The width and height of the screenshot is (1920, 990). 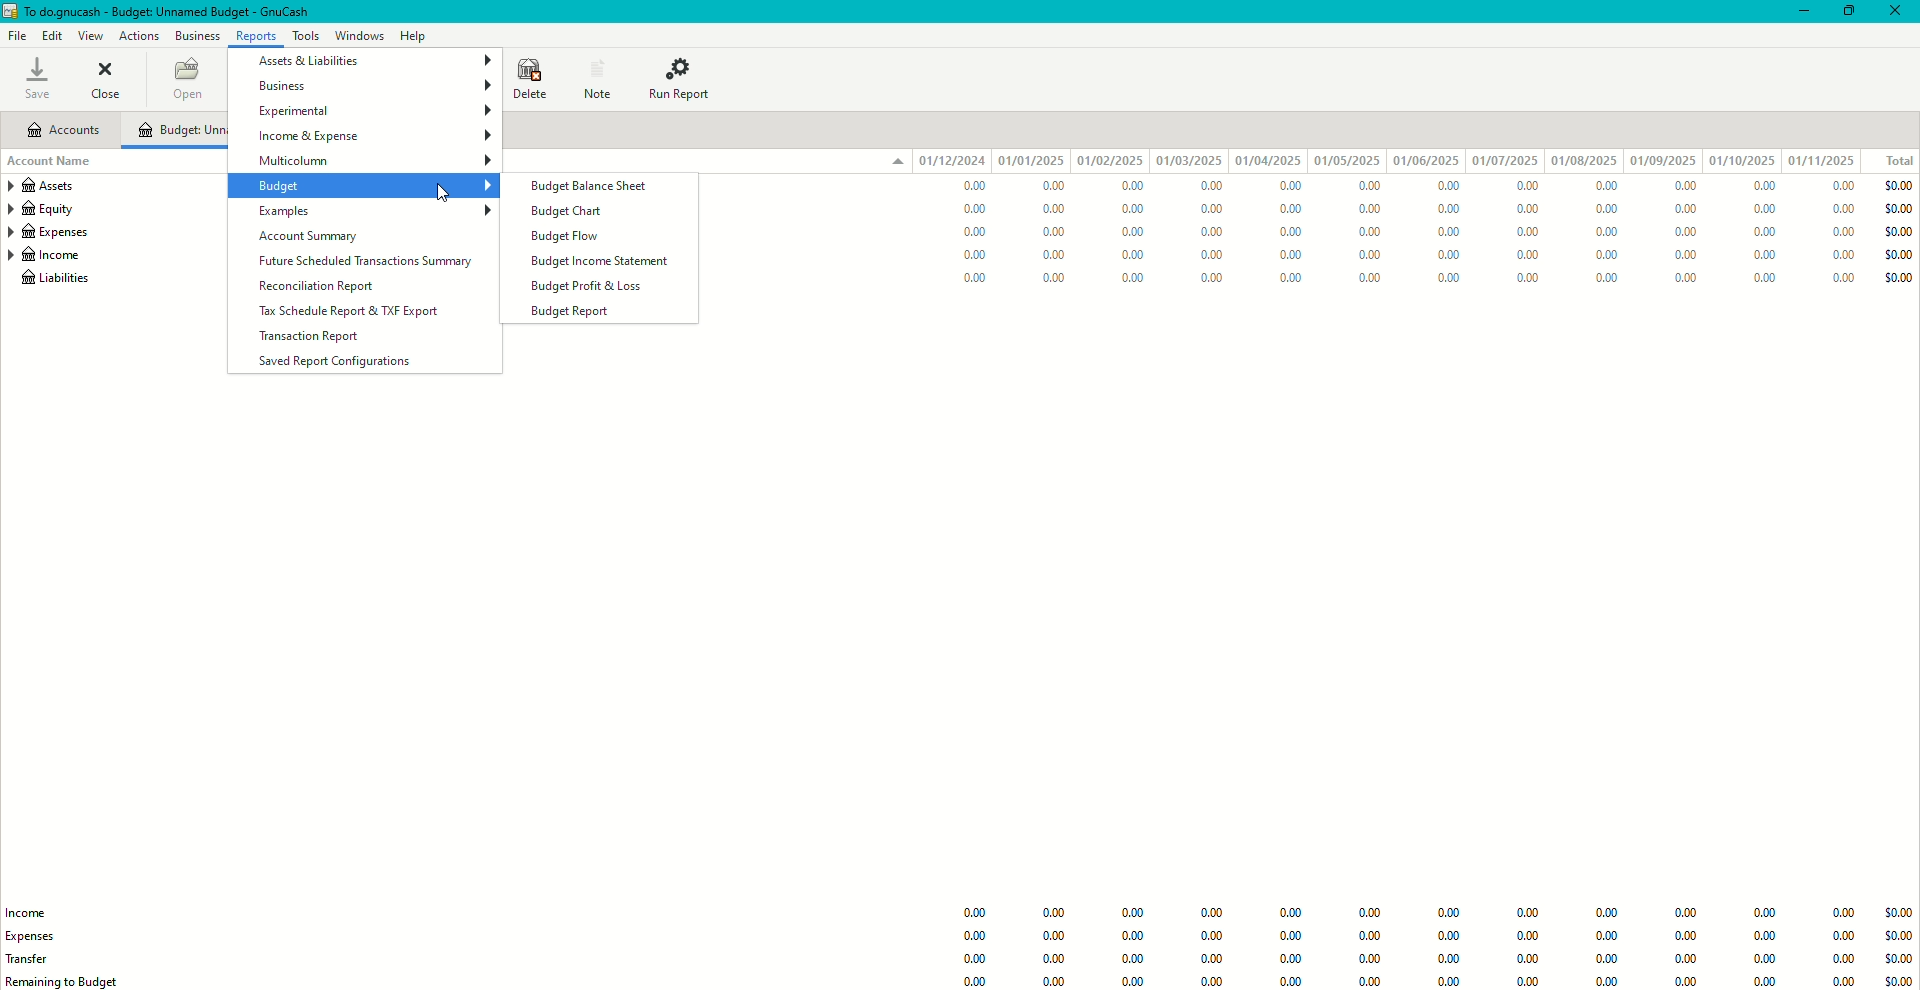 I want to click on 0.00, so click(x=1373, y=230).